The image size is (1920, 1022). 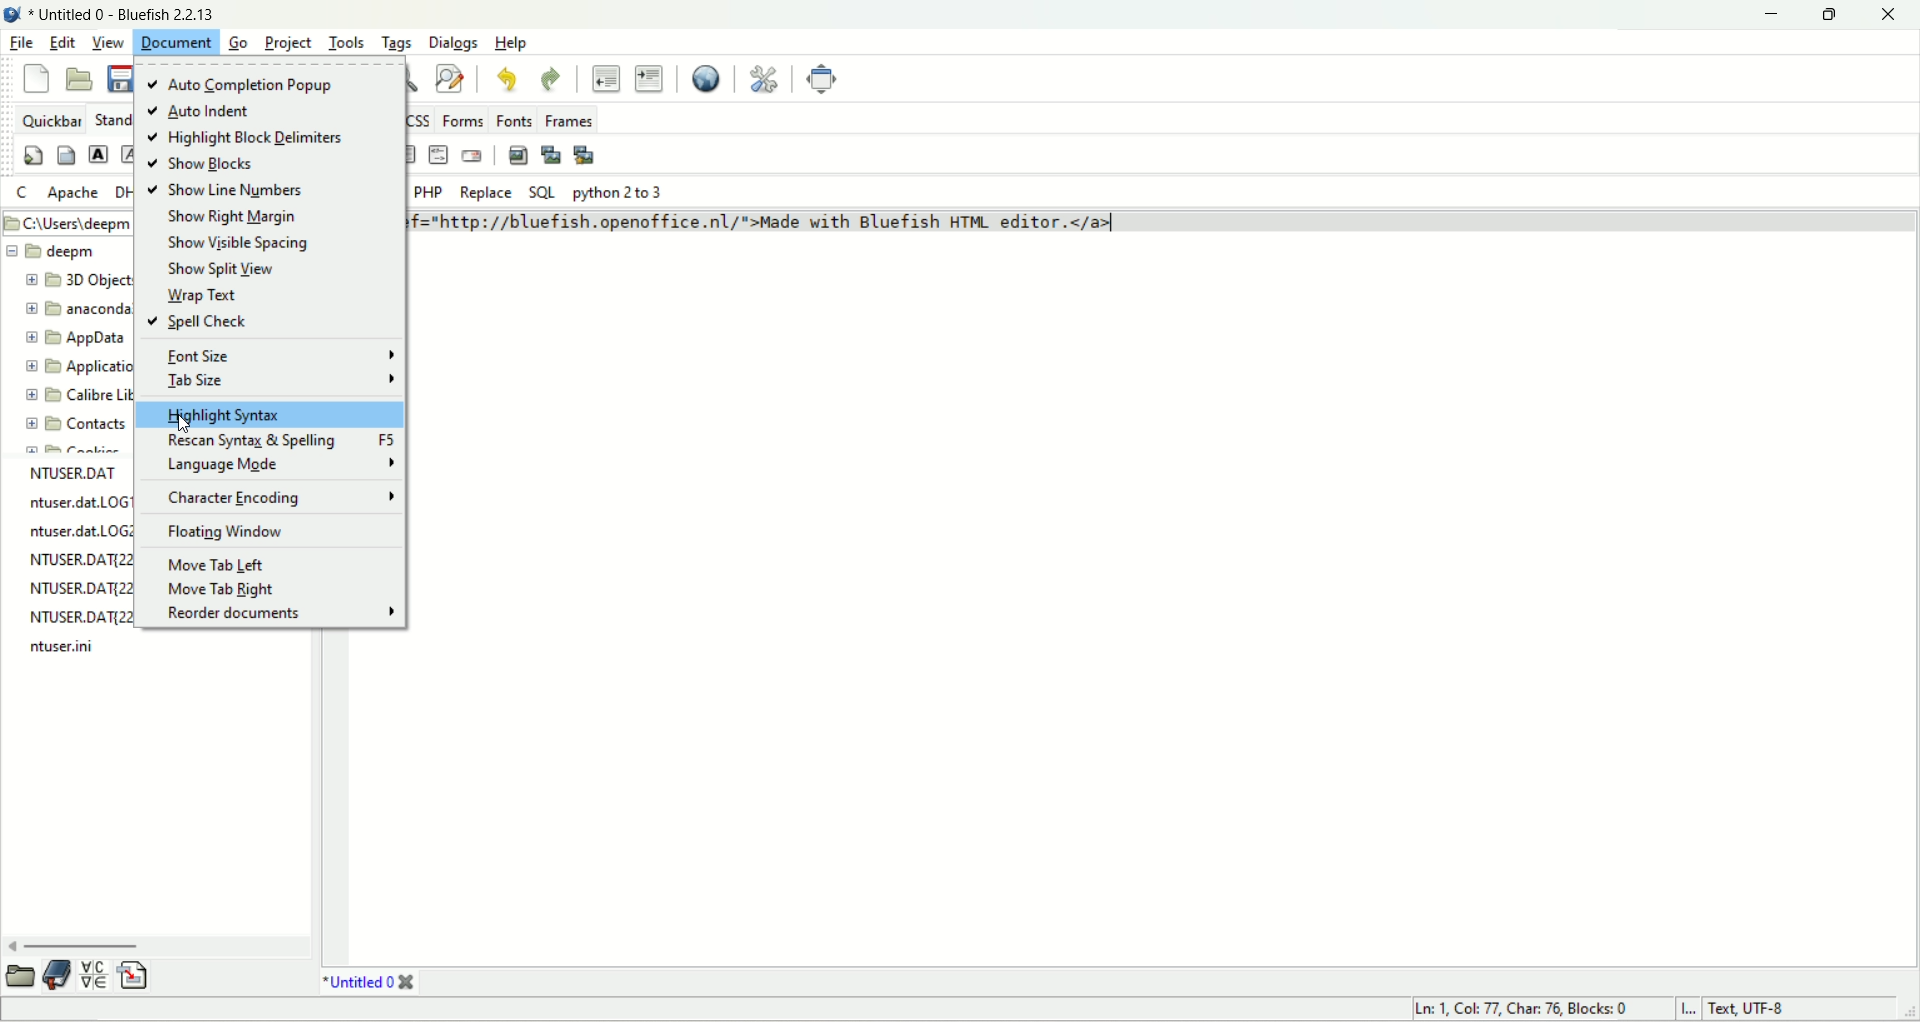 I want to click on advanced find and replace, so click(x=453, y=79).